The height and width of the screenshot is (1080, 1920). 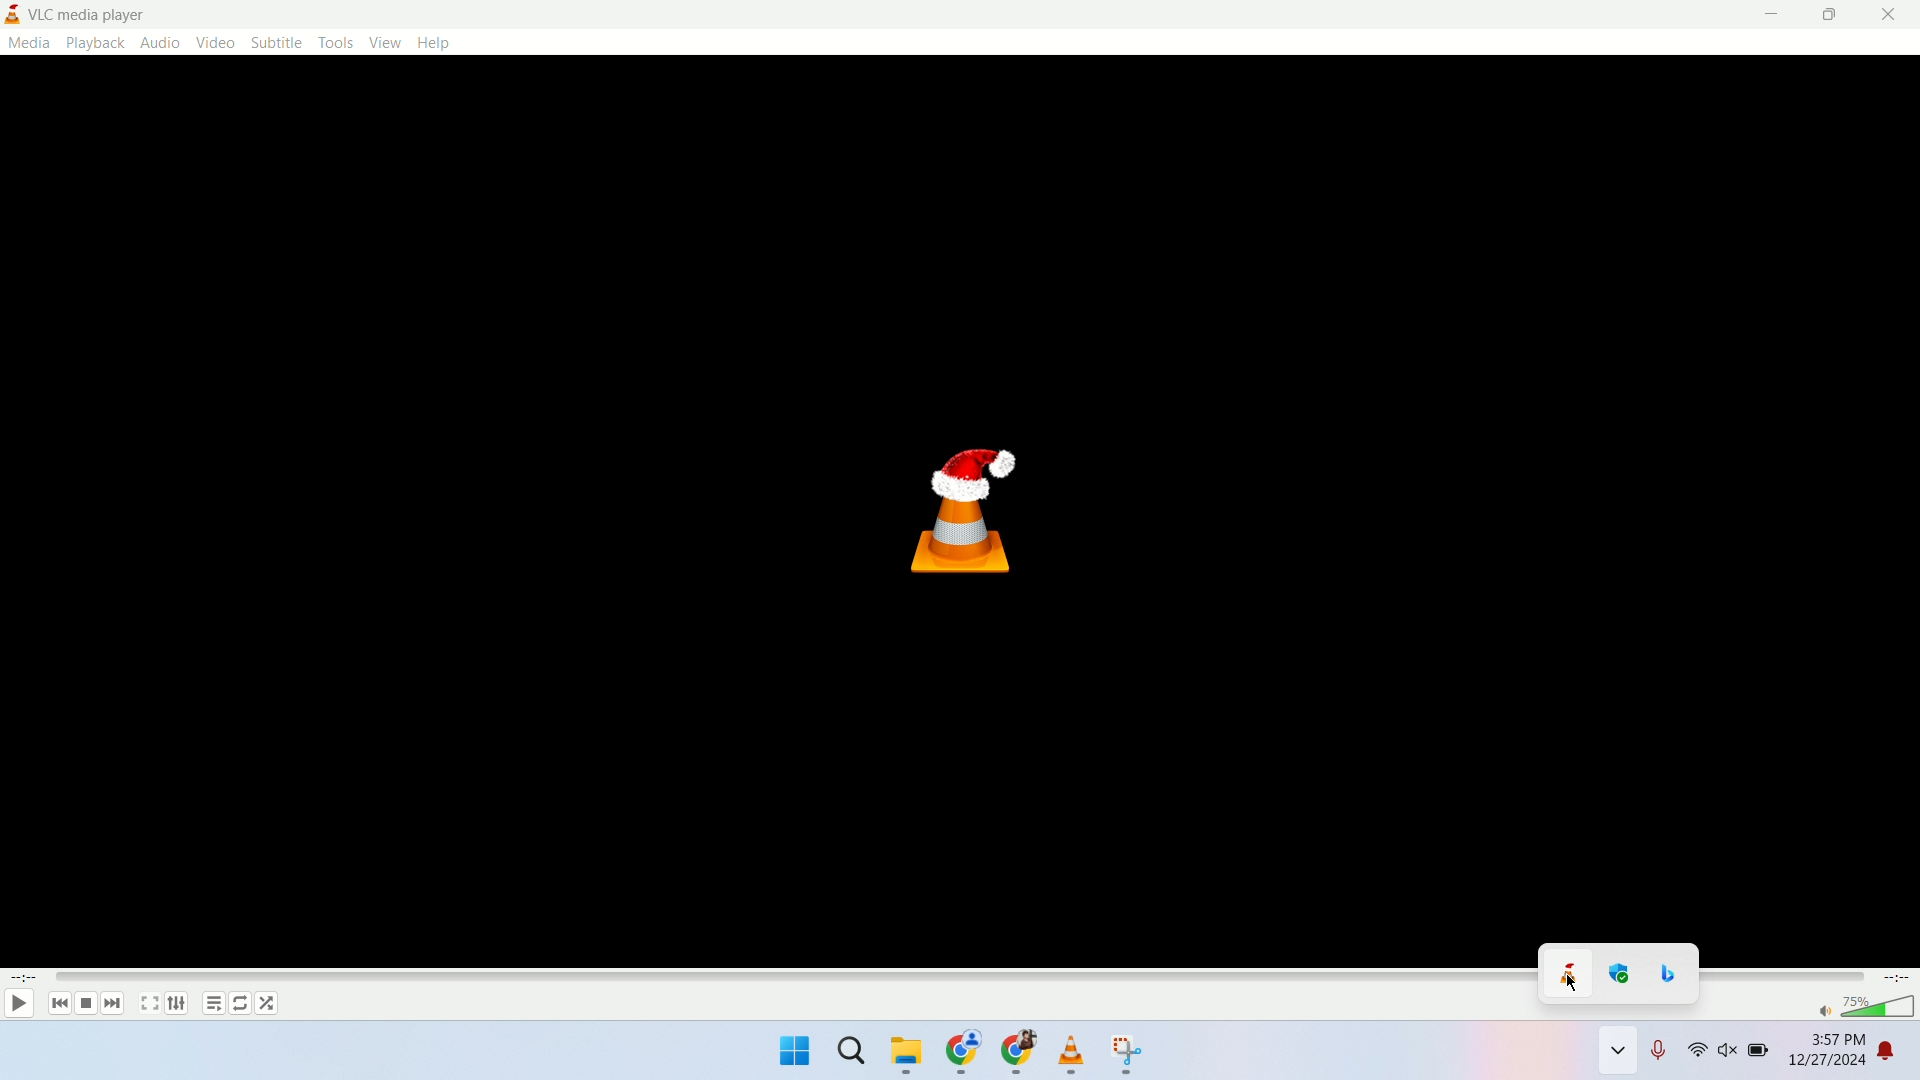 I want to click on notifications, so click(x=1900, y=1055).